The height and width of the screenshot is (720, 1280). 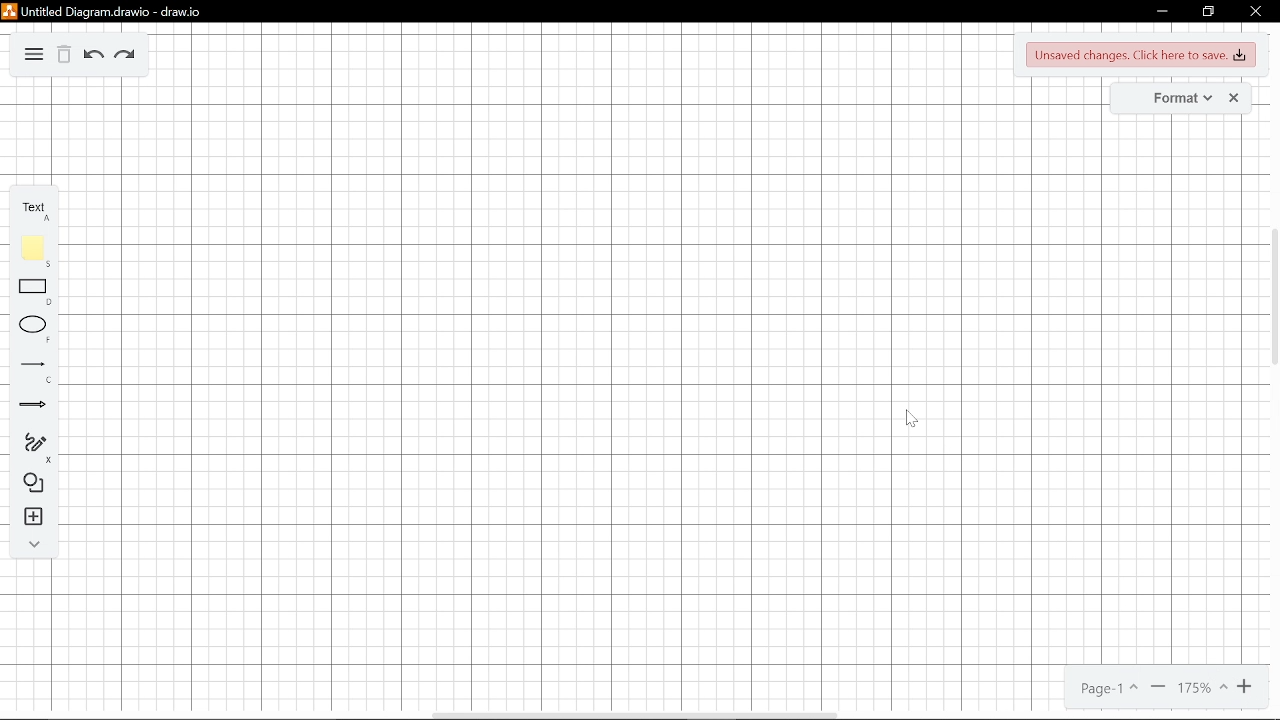 I want to click on horizontal scrollbar, so click(x=636, y=715).